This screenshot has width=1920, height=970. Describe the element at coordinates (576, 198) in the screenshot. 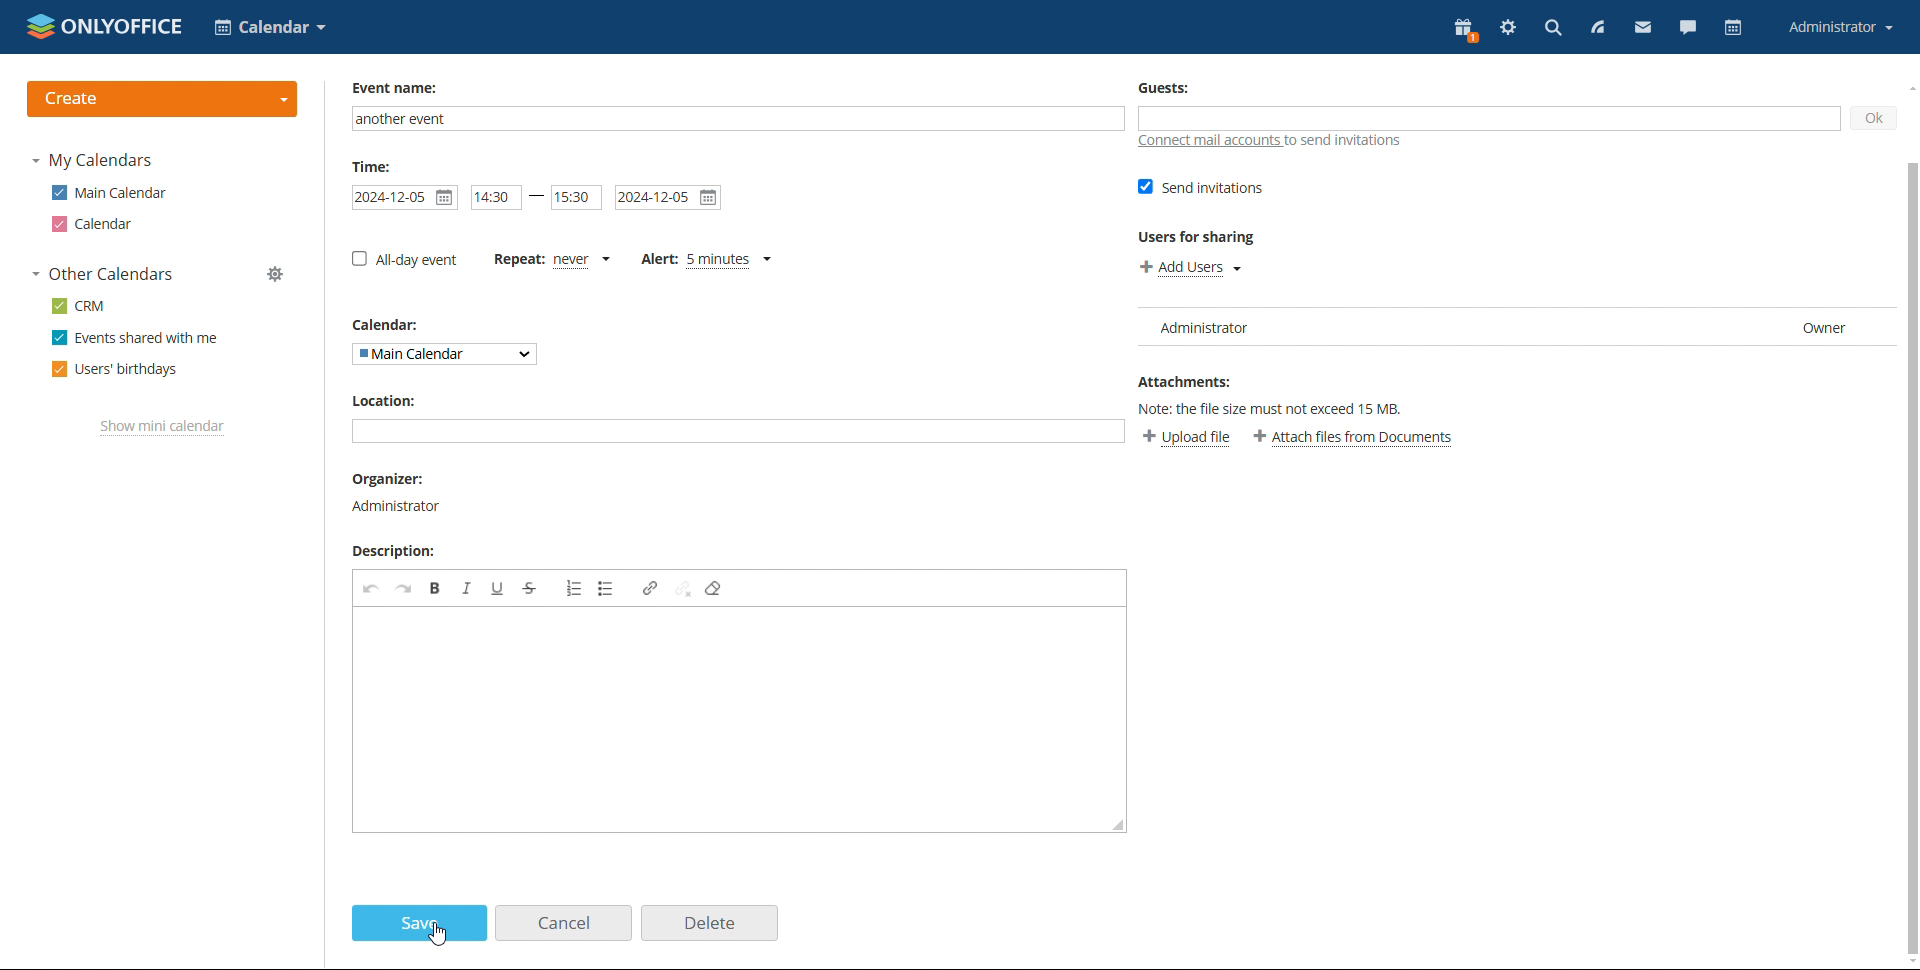

I see `end time` at that location.